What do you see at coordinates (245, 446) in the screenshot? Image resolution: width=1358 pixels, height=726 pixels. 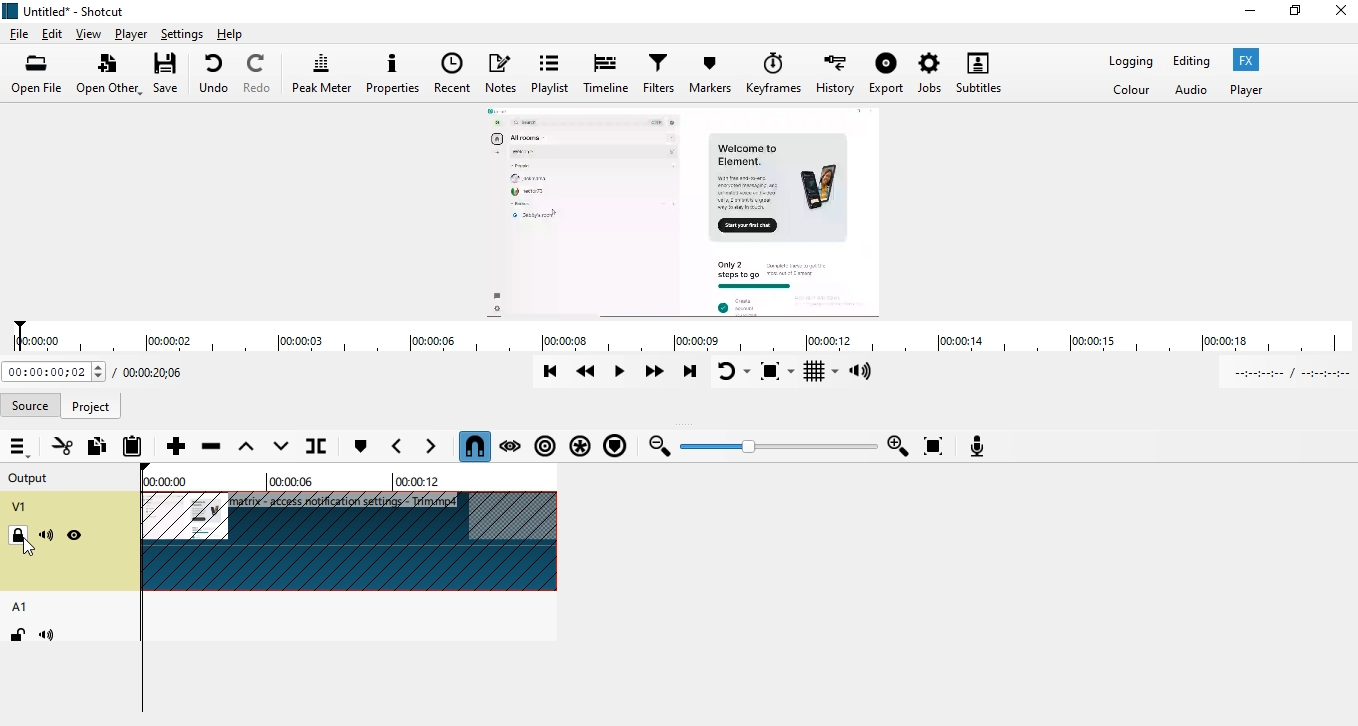 I see `Lift` at bounding box center [245, 446].